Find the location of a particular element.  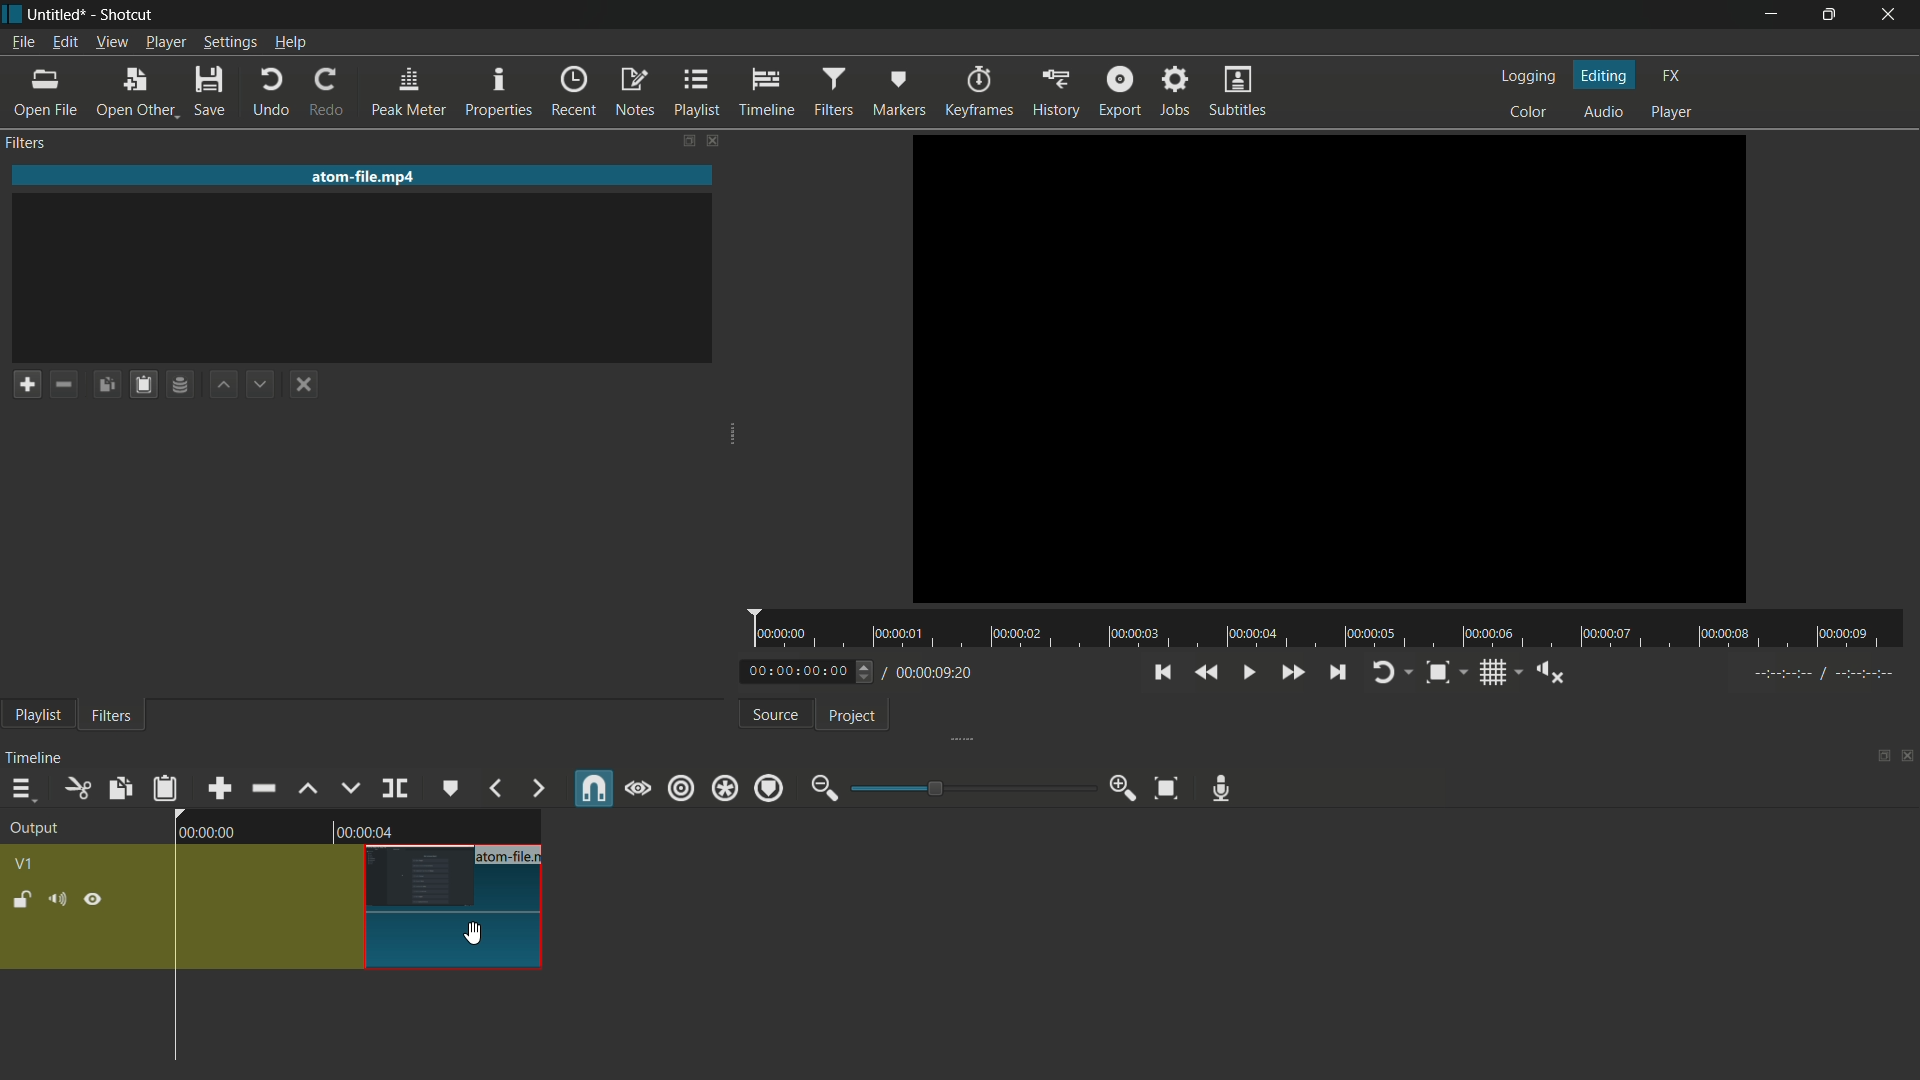

minimize is located at coordinates (1766, 15).